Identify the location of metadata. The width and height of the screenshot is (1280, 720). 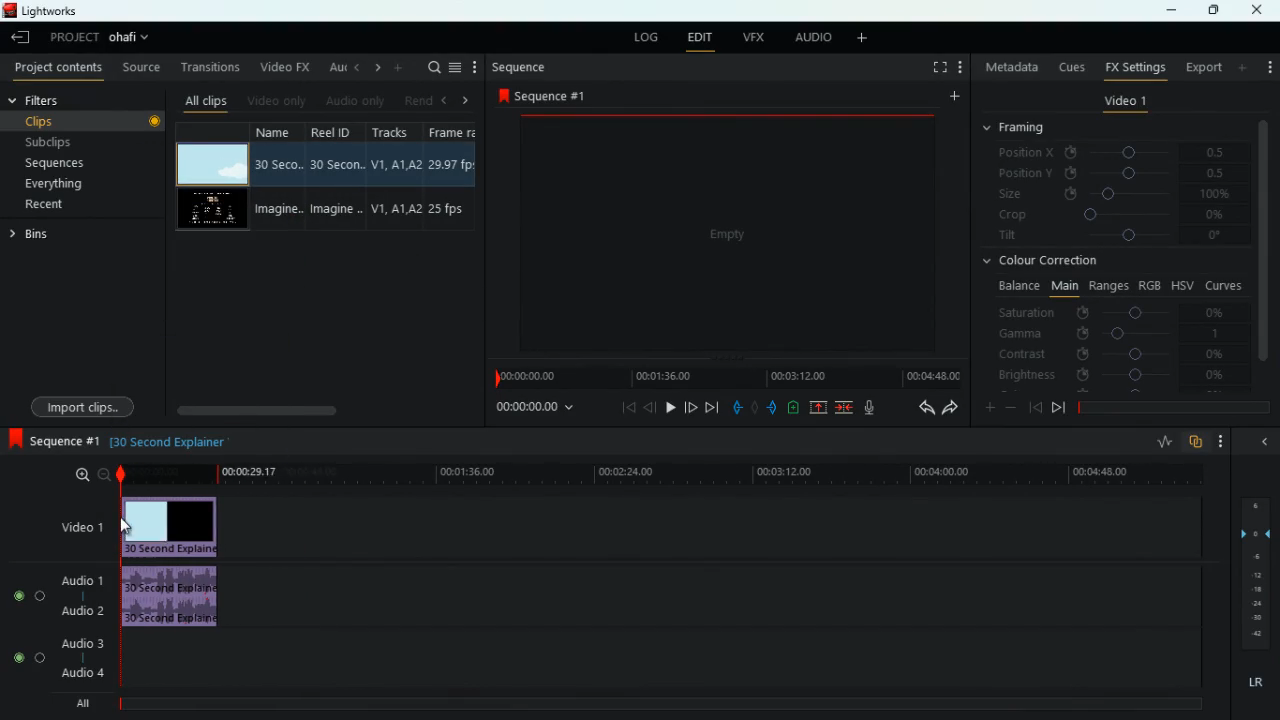
(1008, 65).